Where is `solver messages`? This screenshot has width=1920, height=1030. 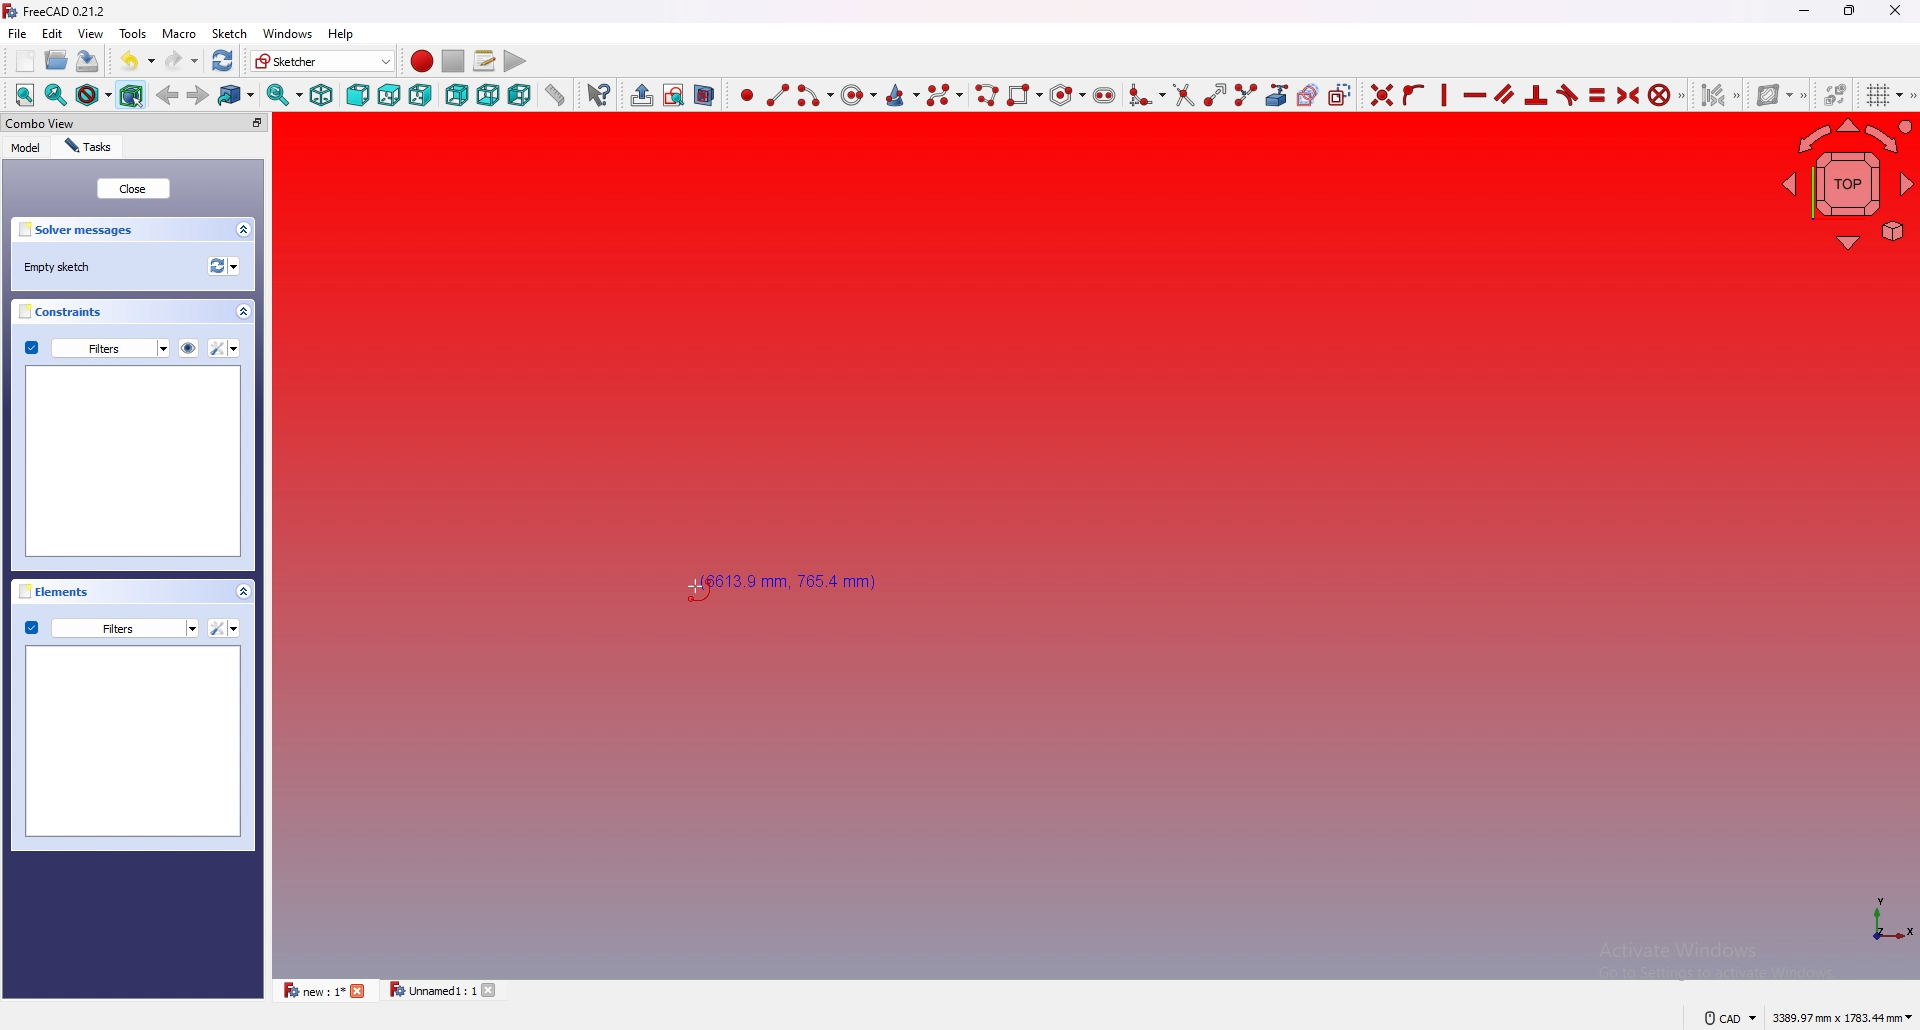
solver messages is located at coordinates (84, 230).